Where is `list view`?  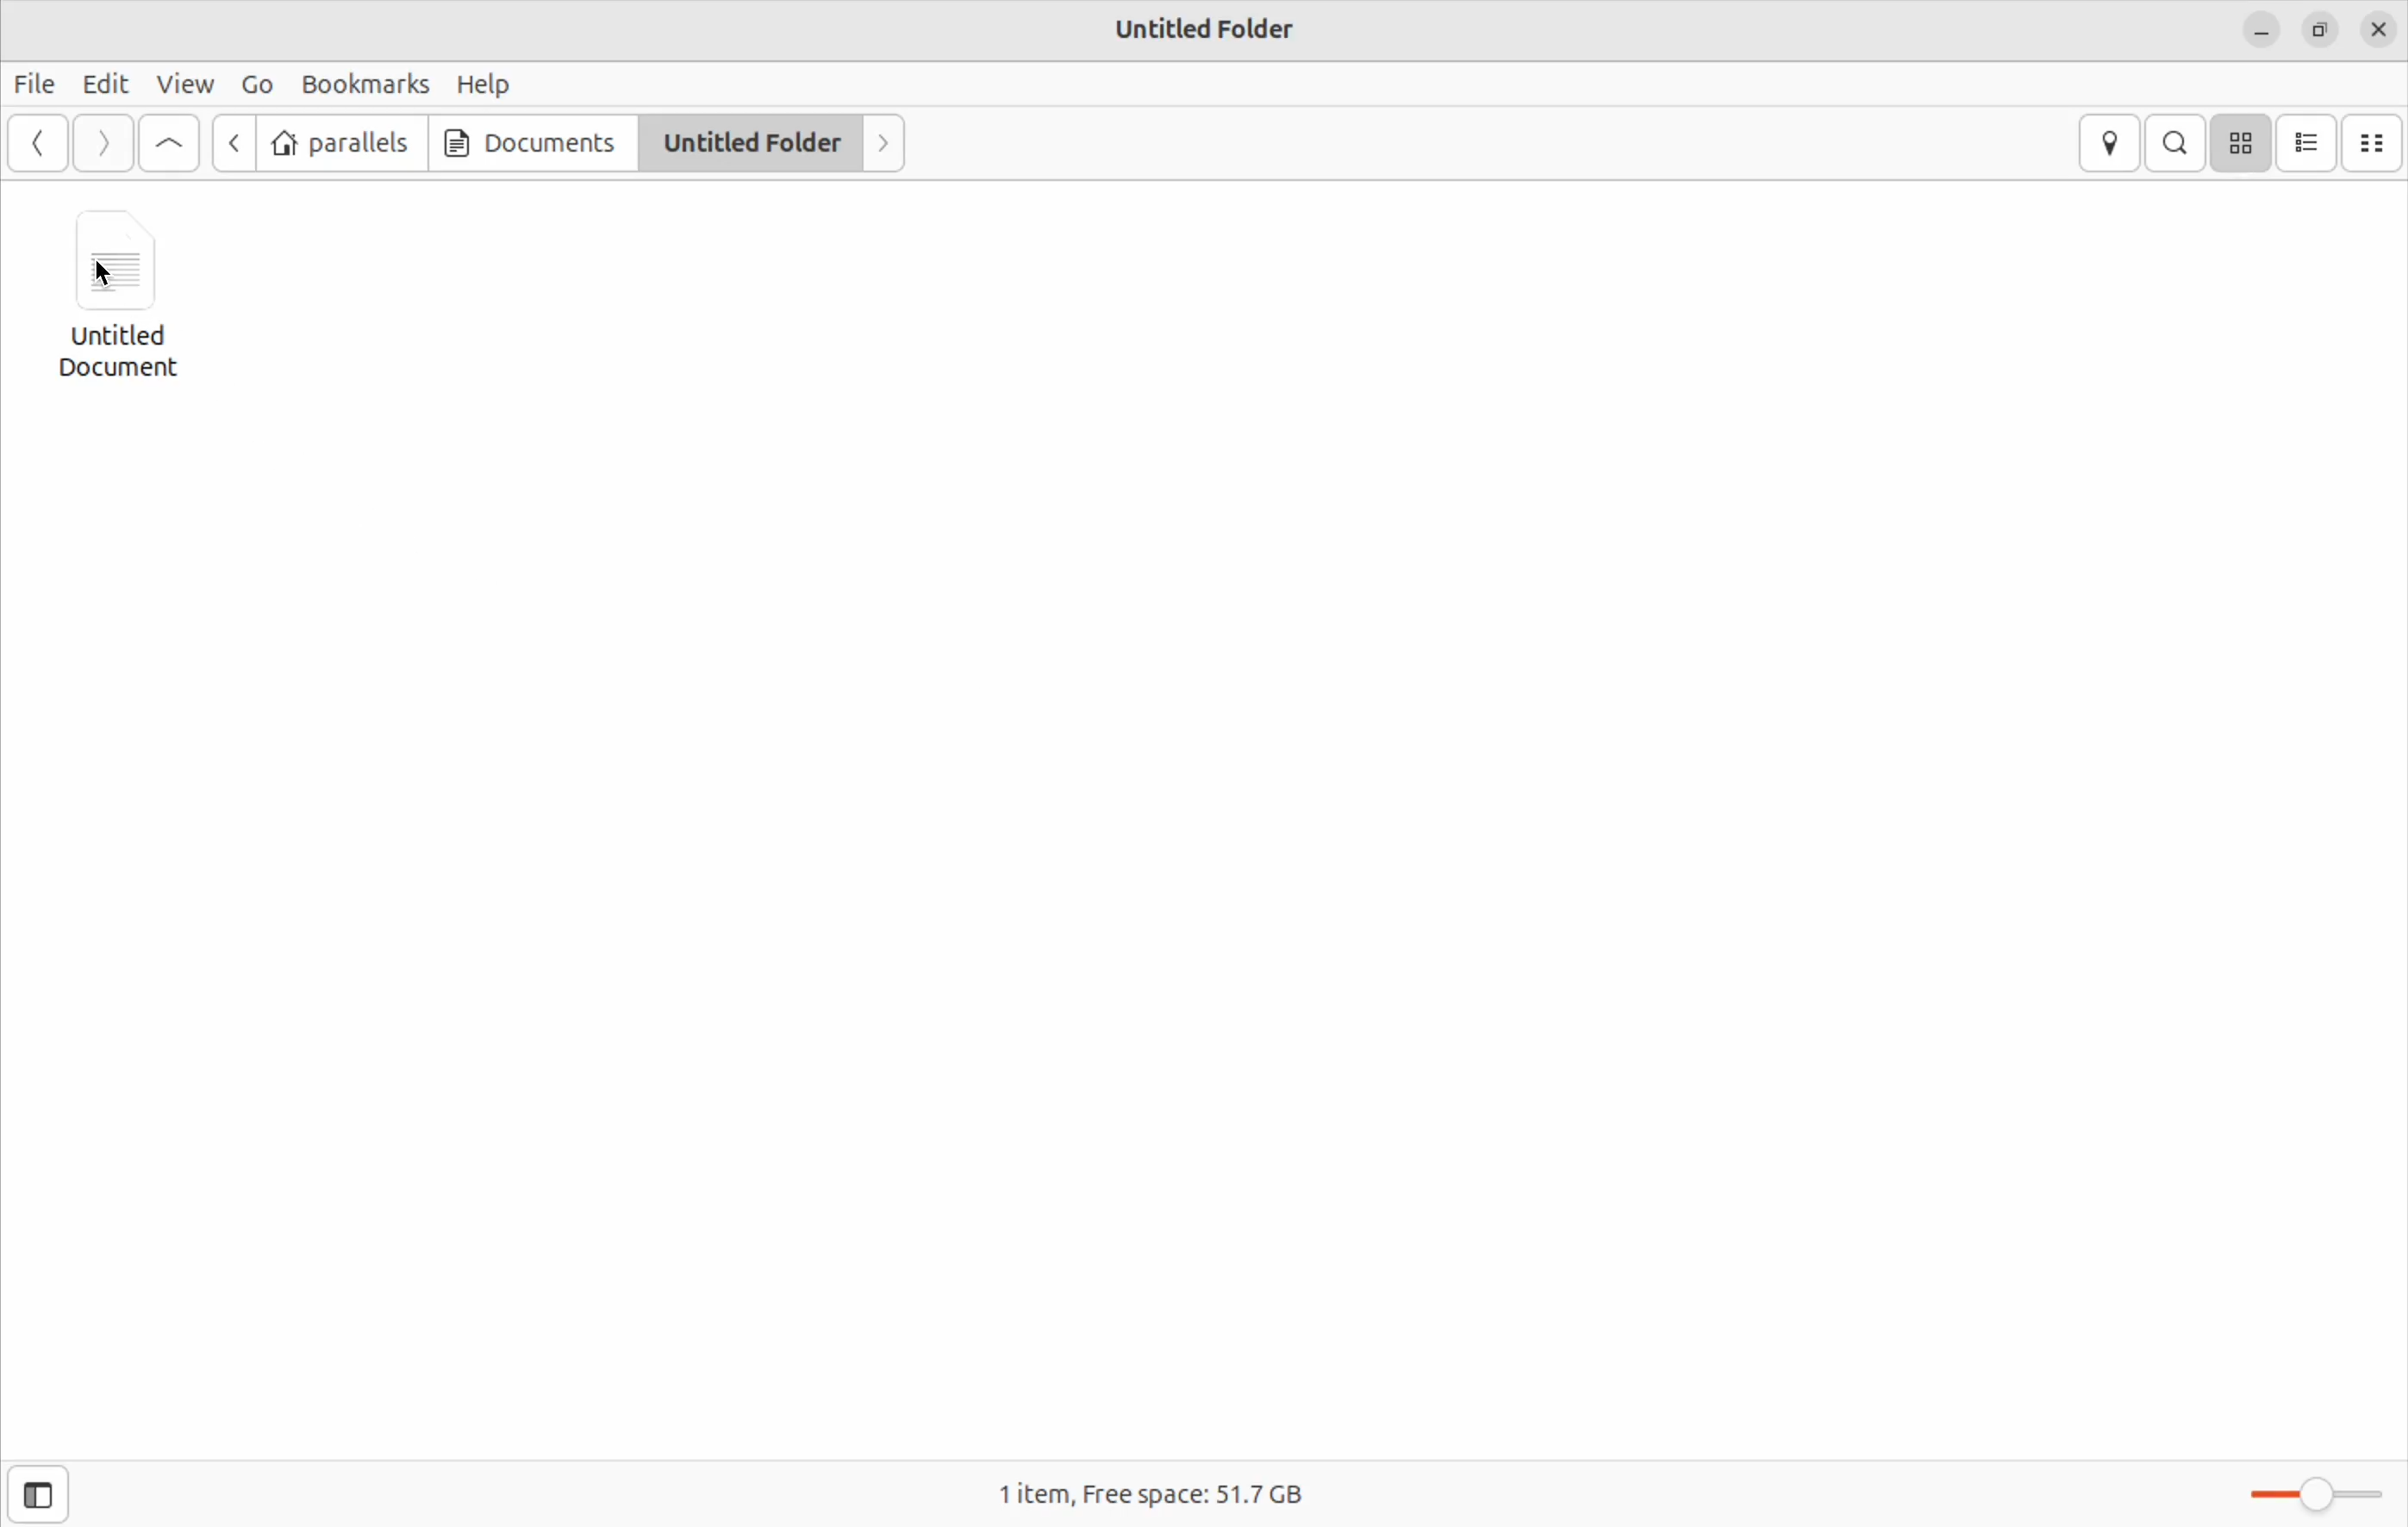
list view is located at coordinates (2309, 143).